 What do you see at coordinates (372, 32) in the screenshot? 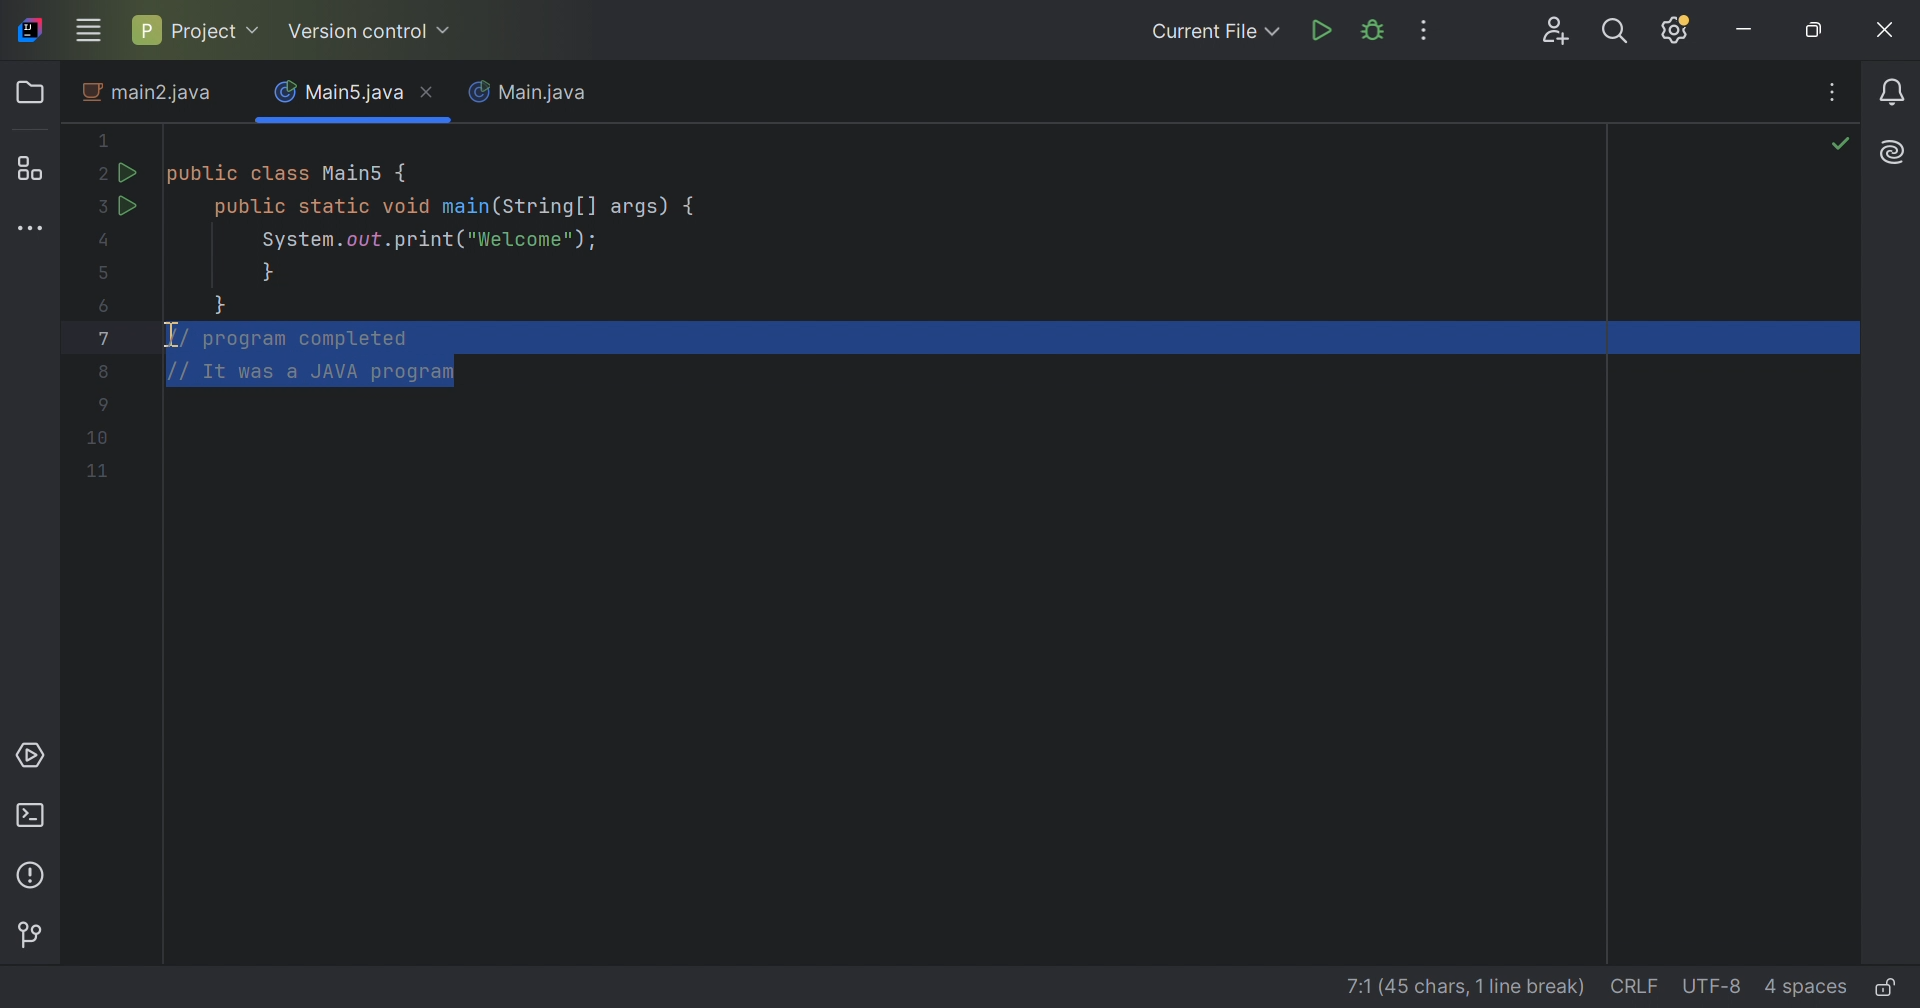
I see `Version control` at bounding box center [372, 32].